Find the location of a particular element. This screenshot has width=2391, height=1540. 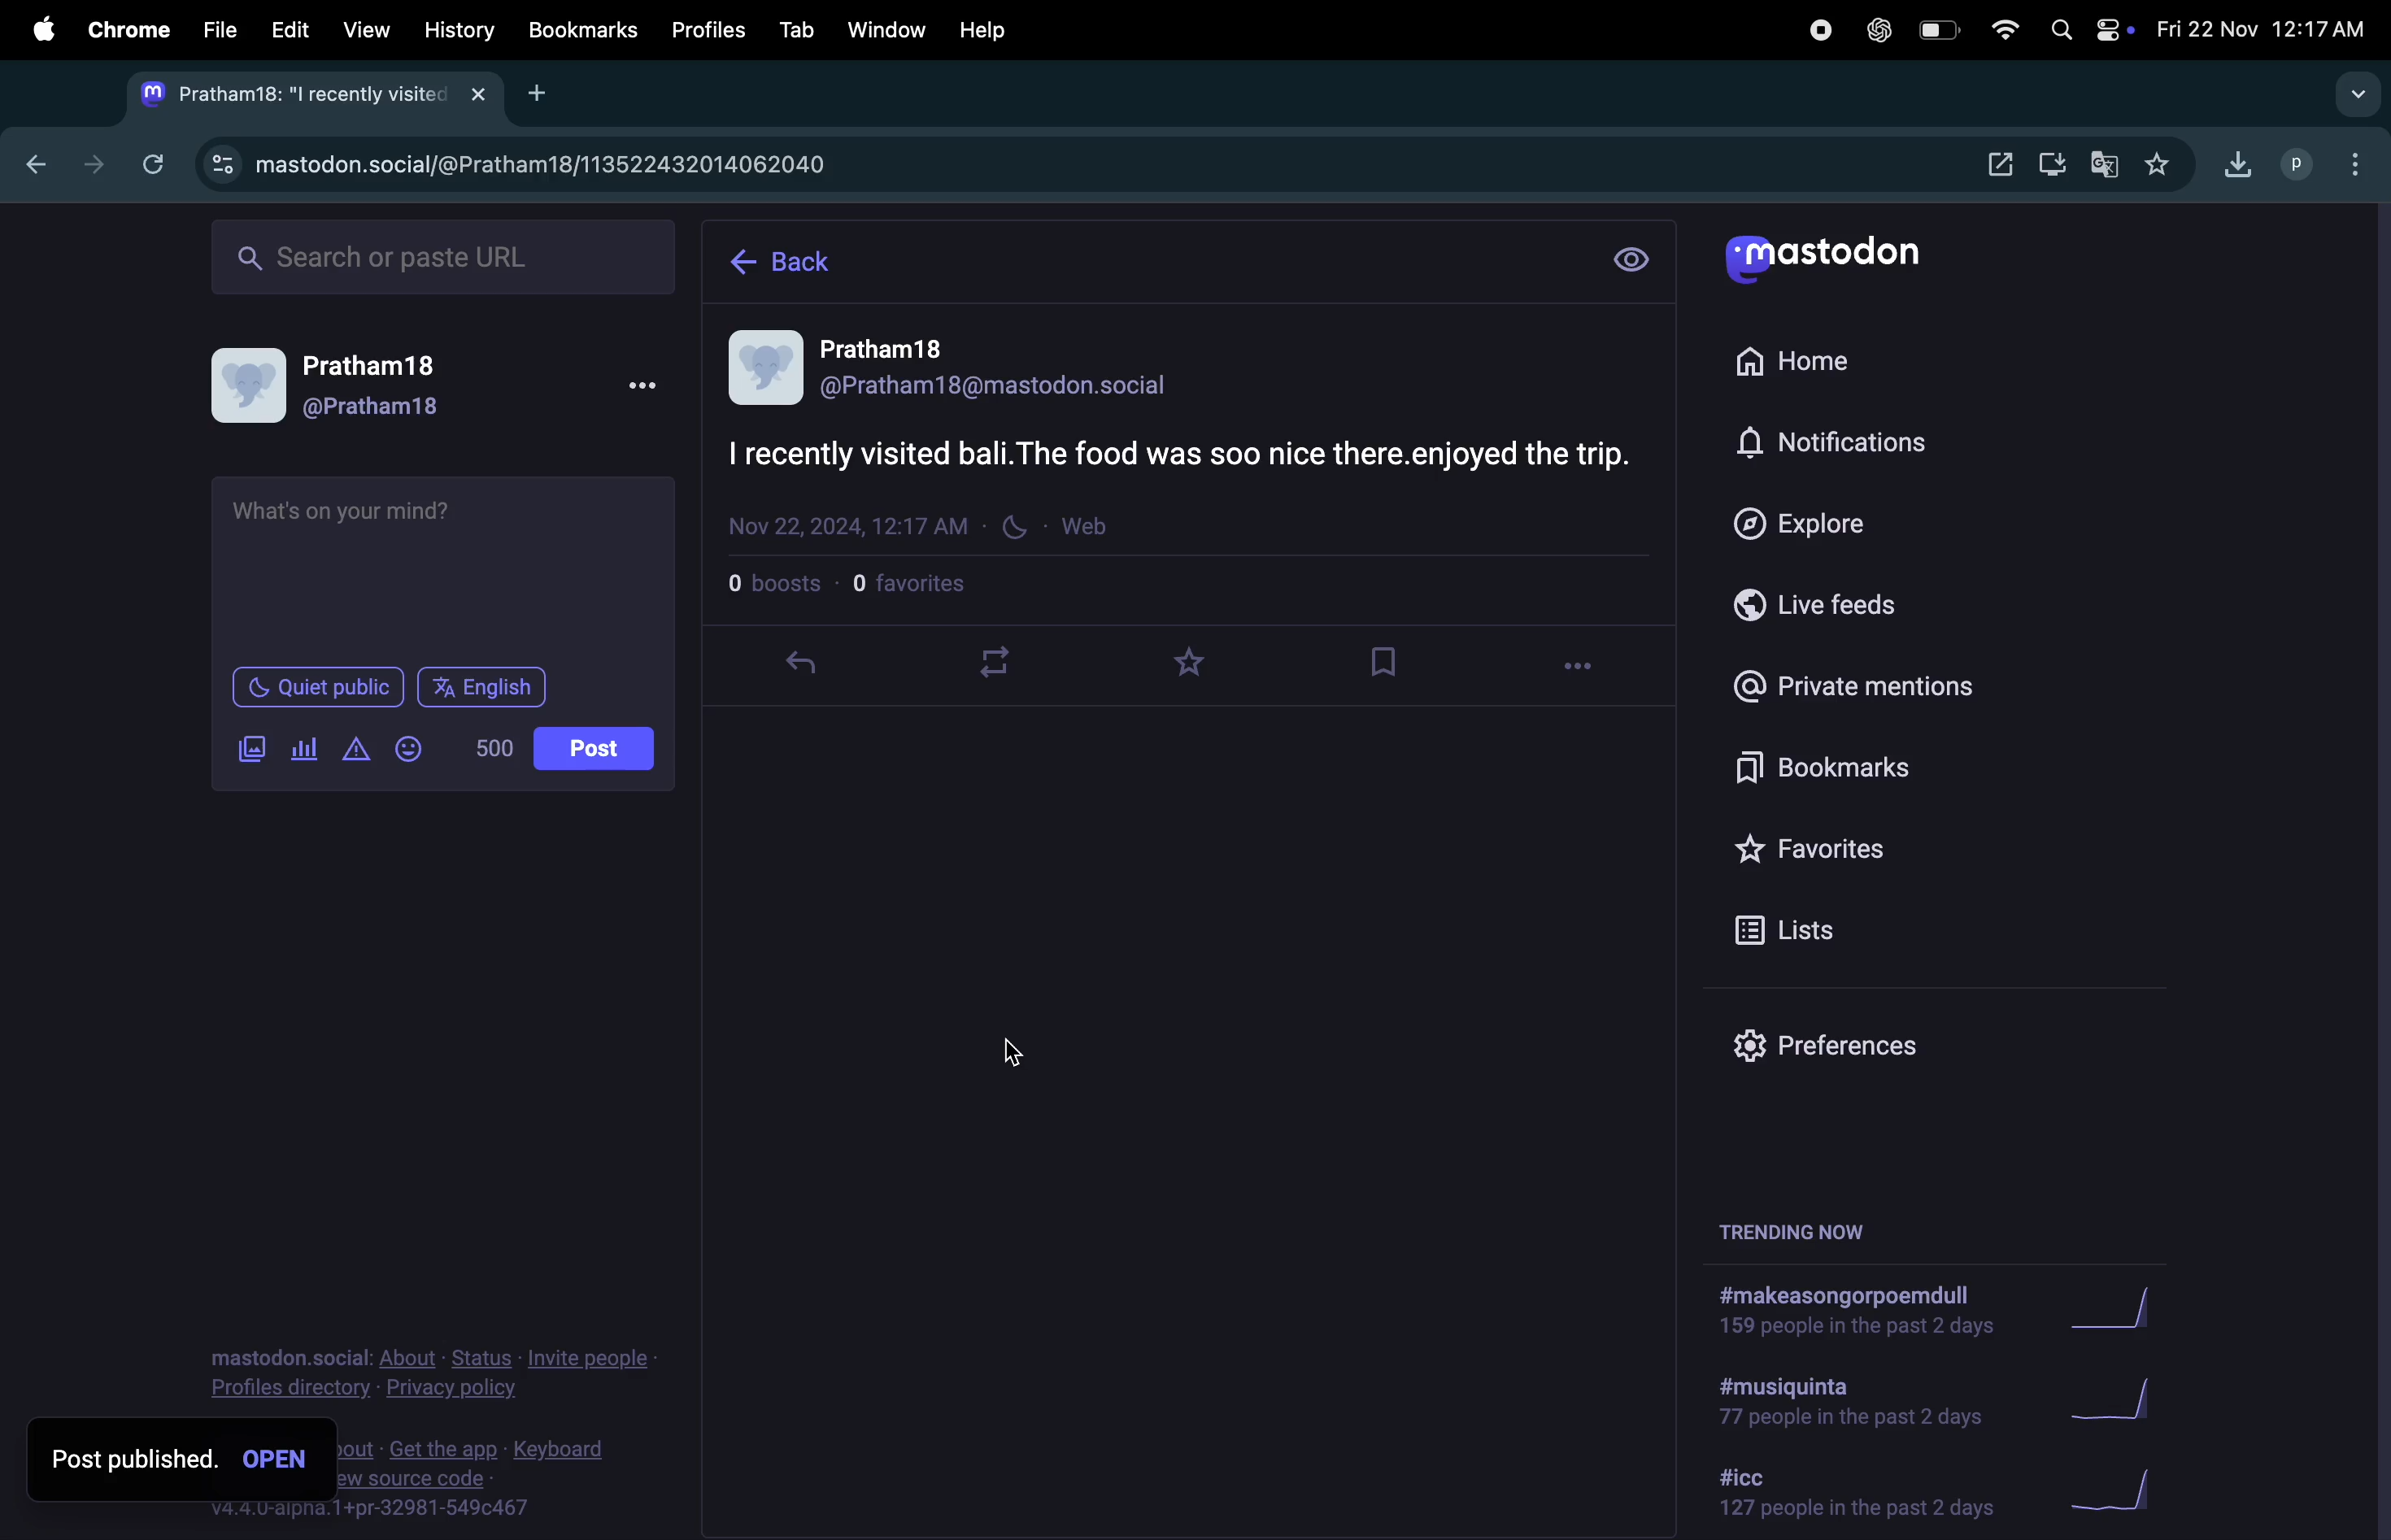

text box is located at coordinates (440, 557).